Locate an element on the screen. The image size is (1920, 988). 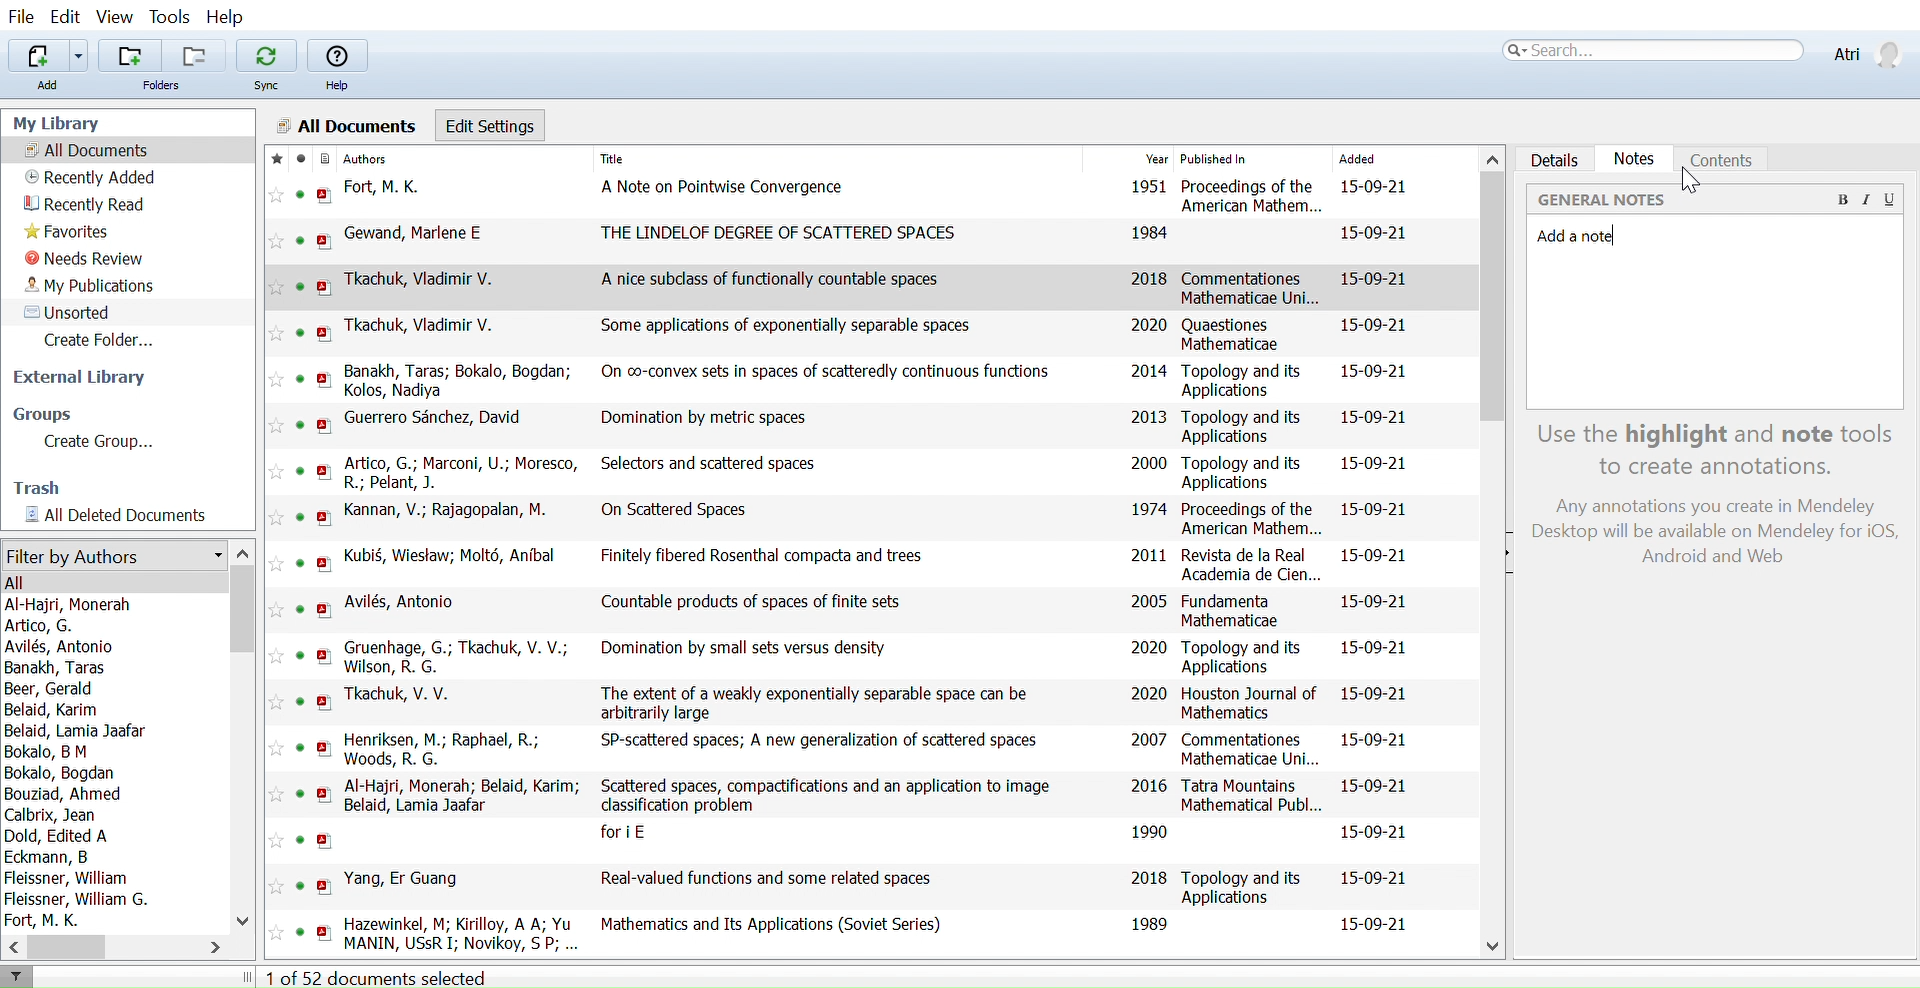
Kubi§, Wiestaw; Molt6, Anibal is located at coordinates (452, 557).